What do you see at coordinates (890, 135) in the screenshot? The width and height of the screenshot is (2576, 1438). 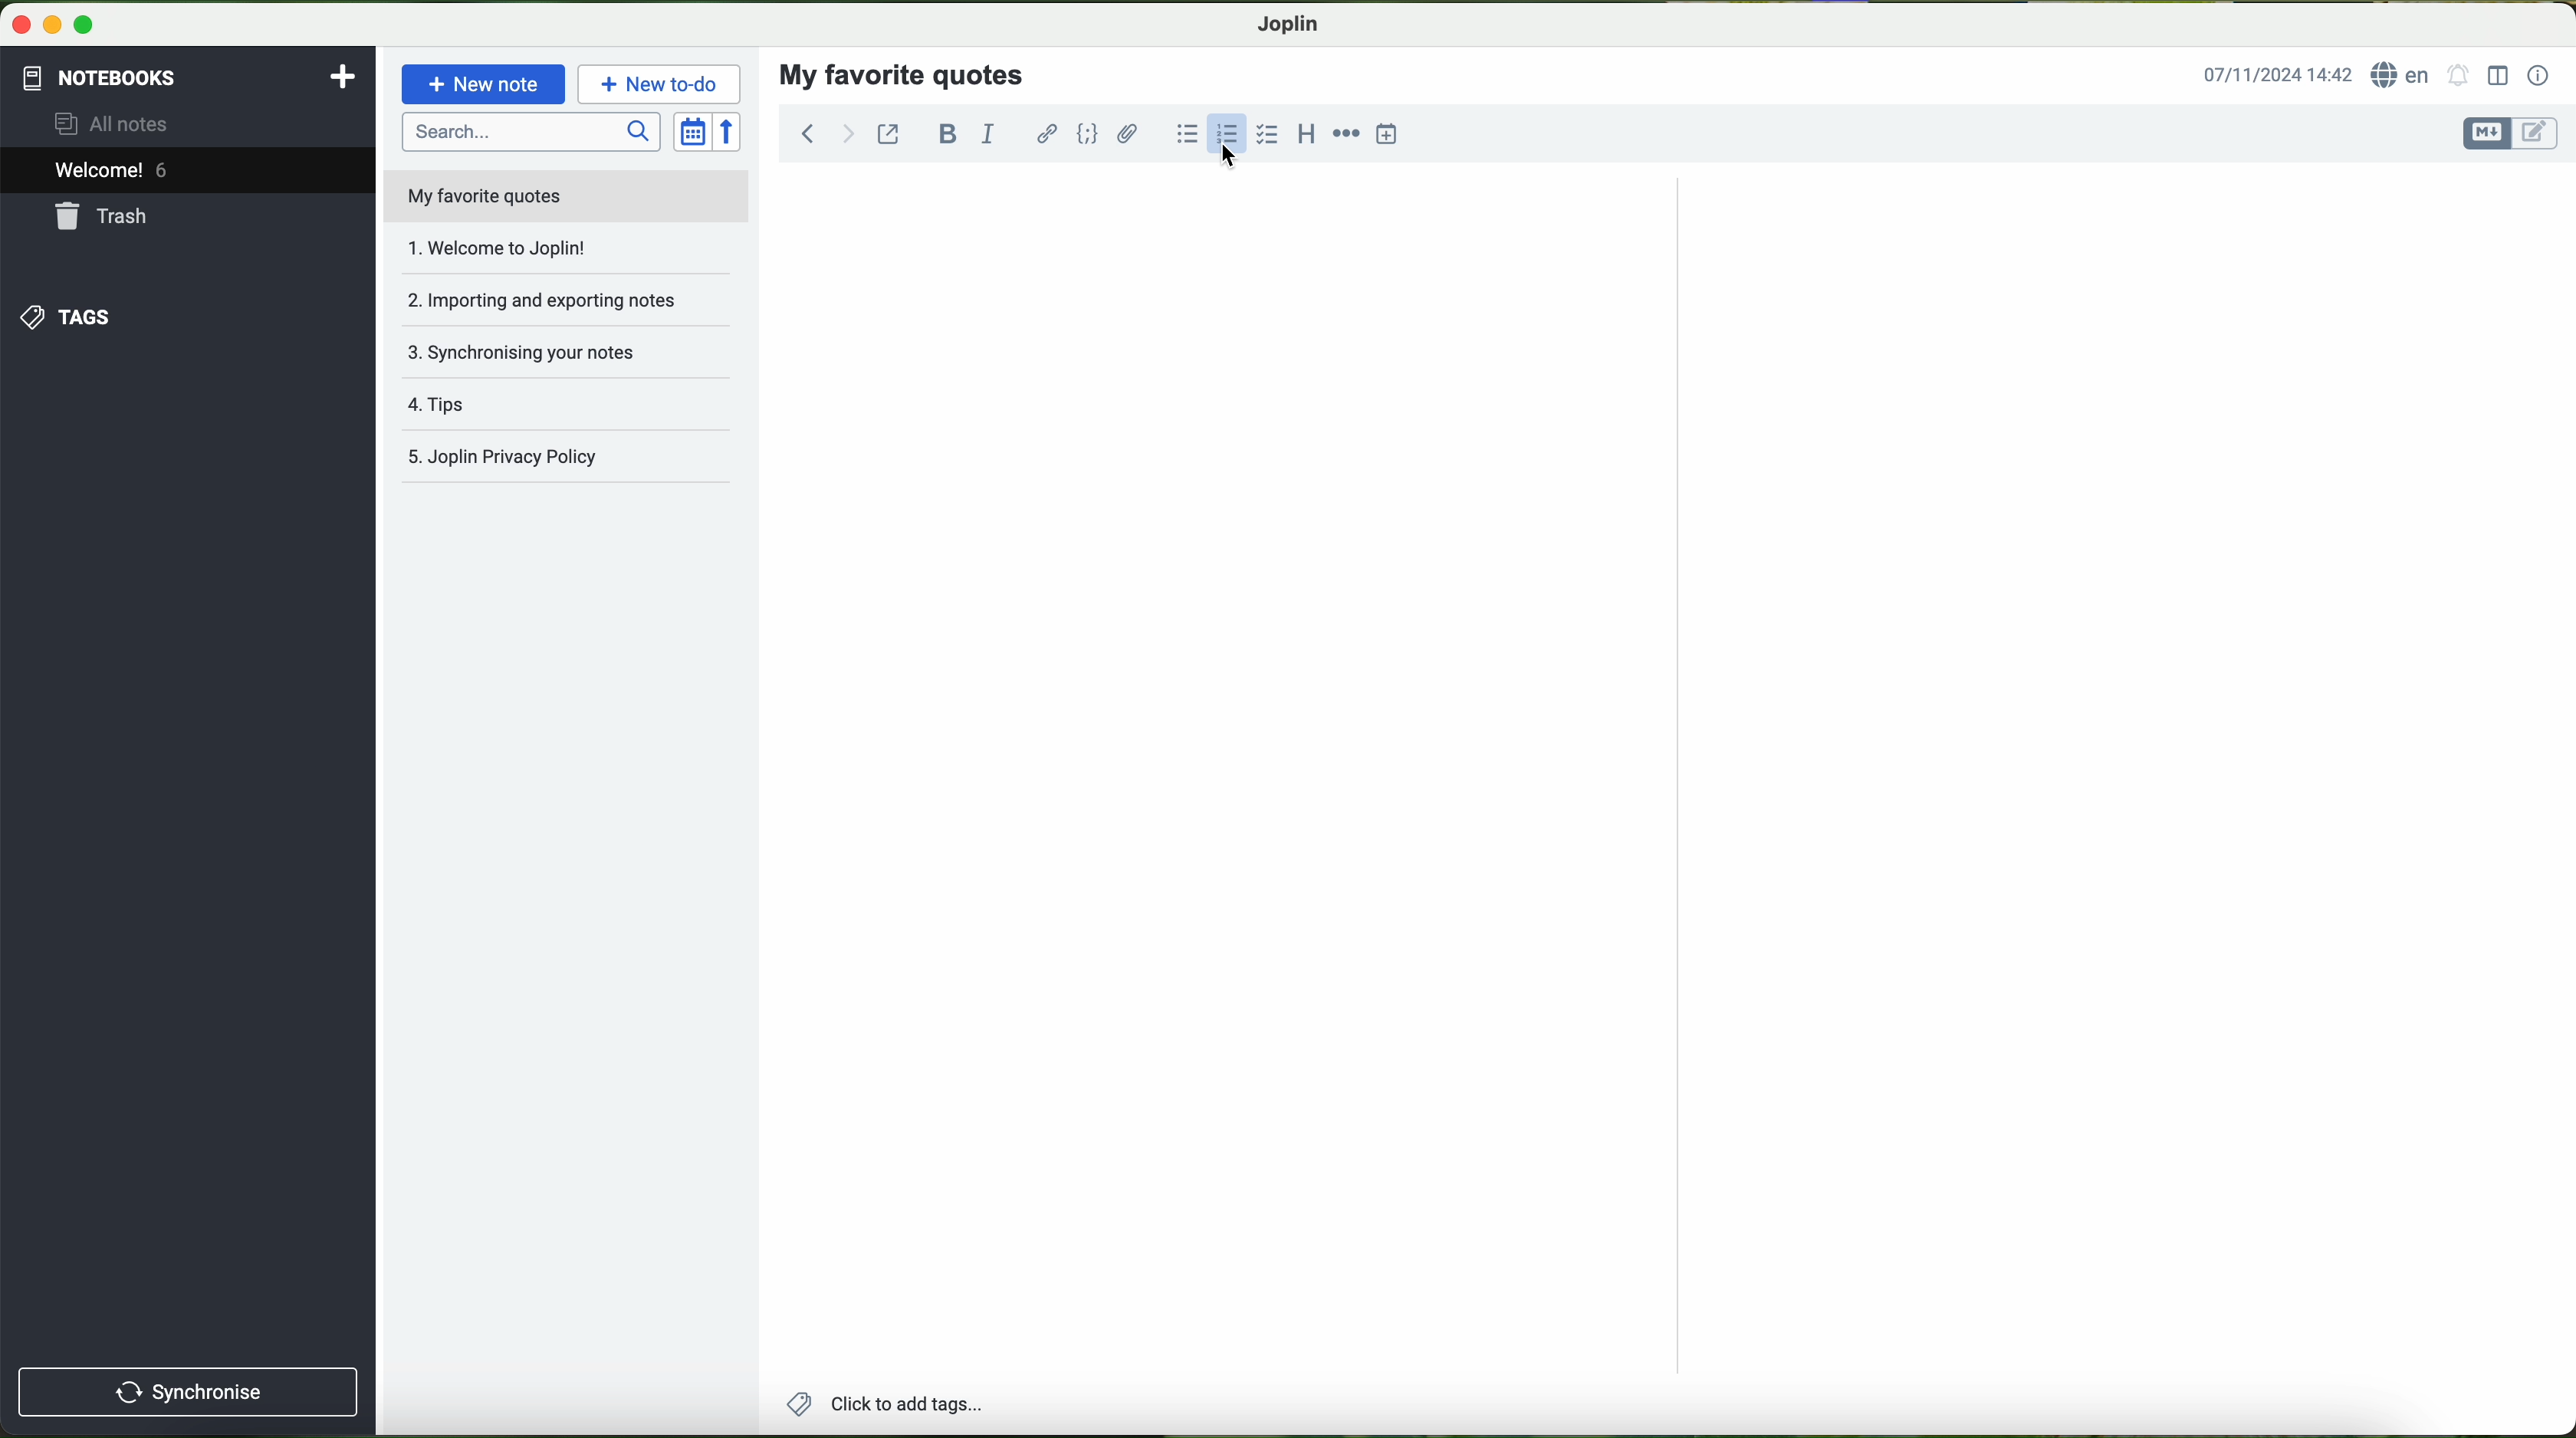 I see `toggle external editing` at bounding box center [890, 135].